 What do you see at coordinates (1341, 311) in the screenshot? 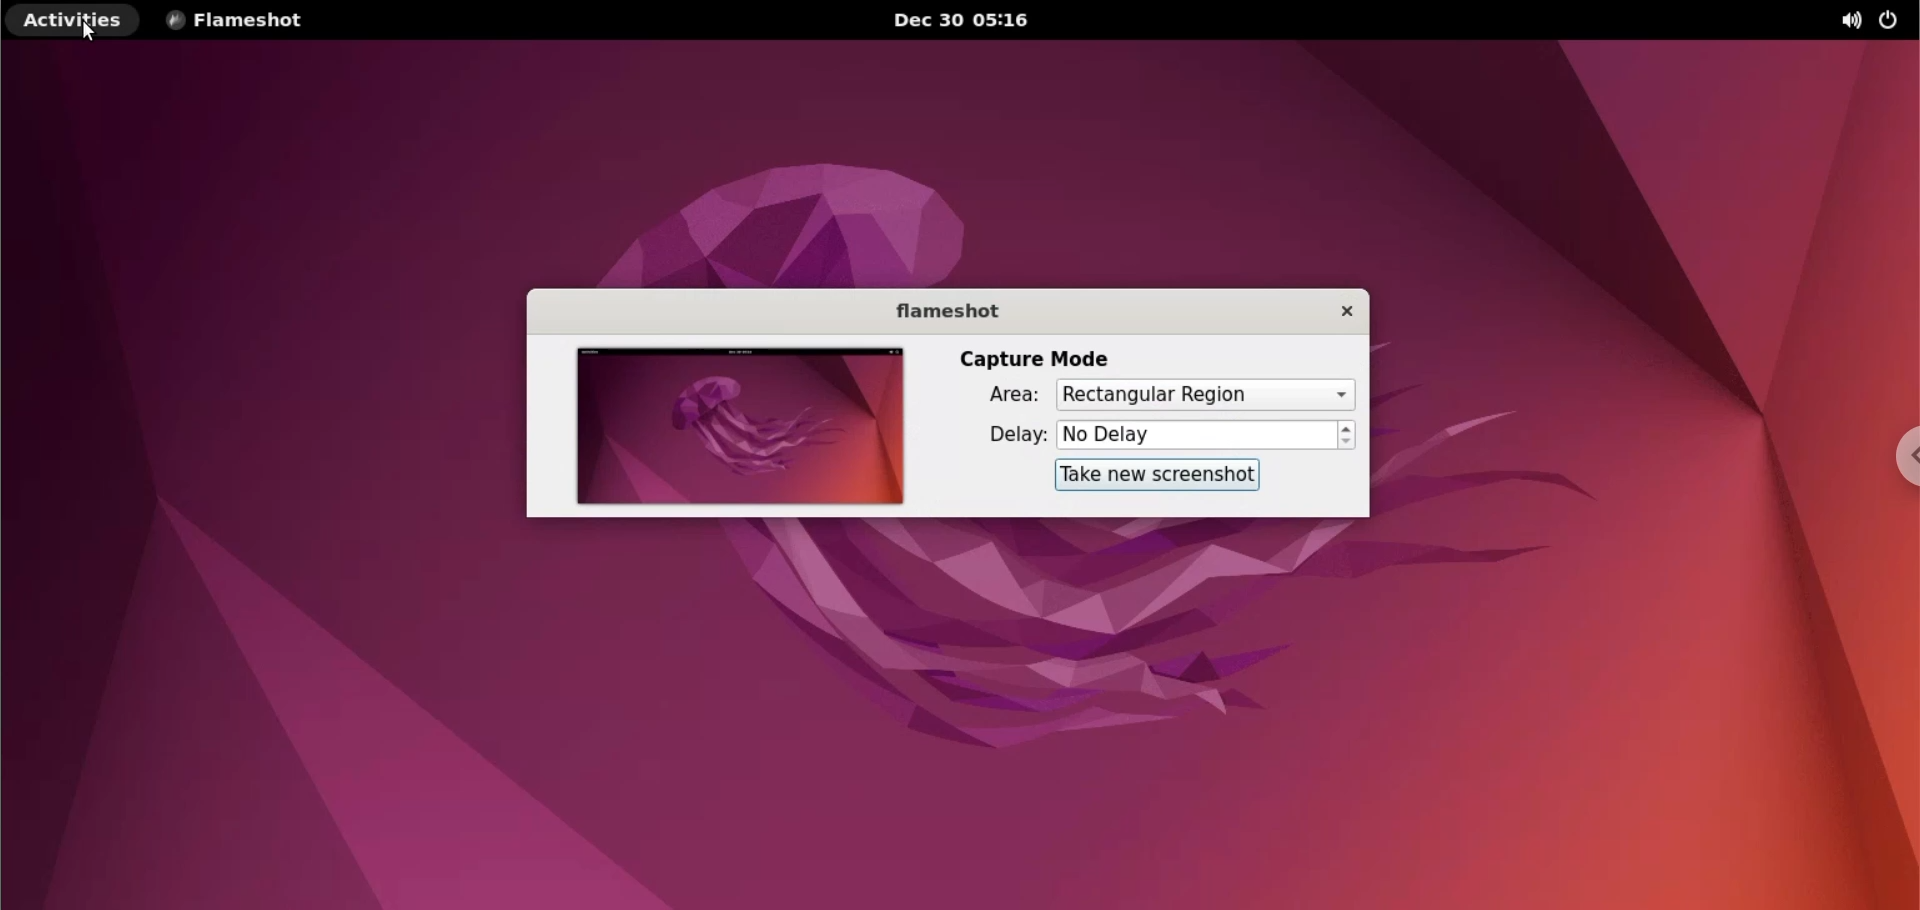
I see `close ` at bounding box center [1341, 311].